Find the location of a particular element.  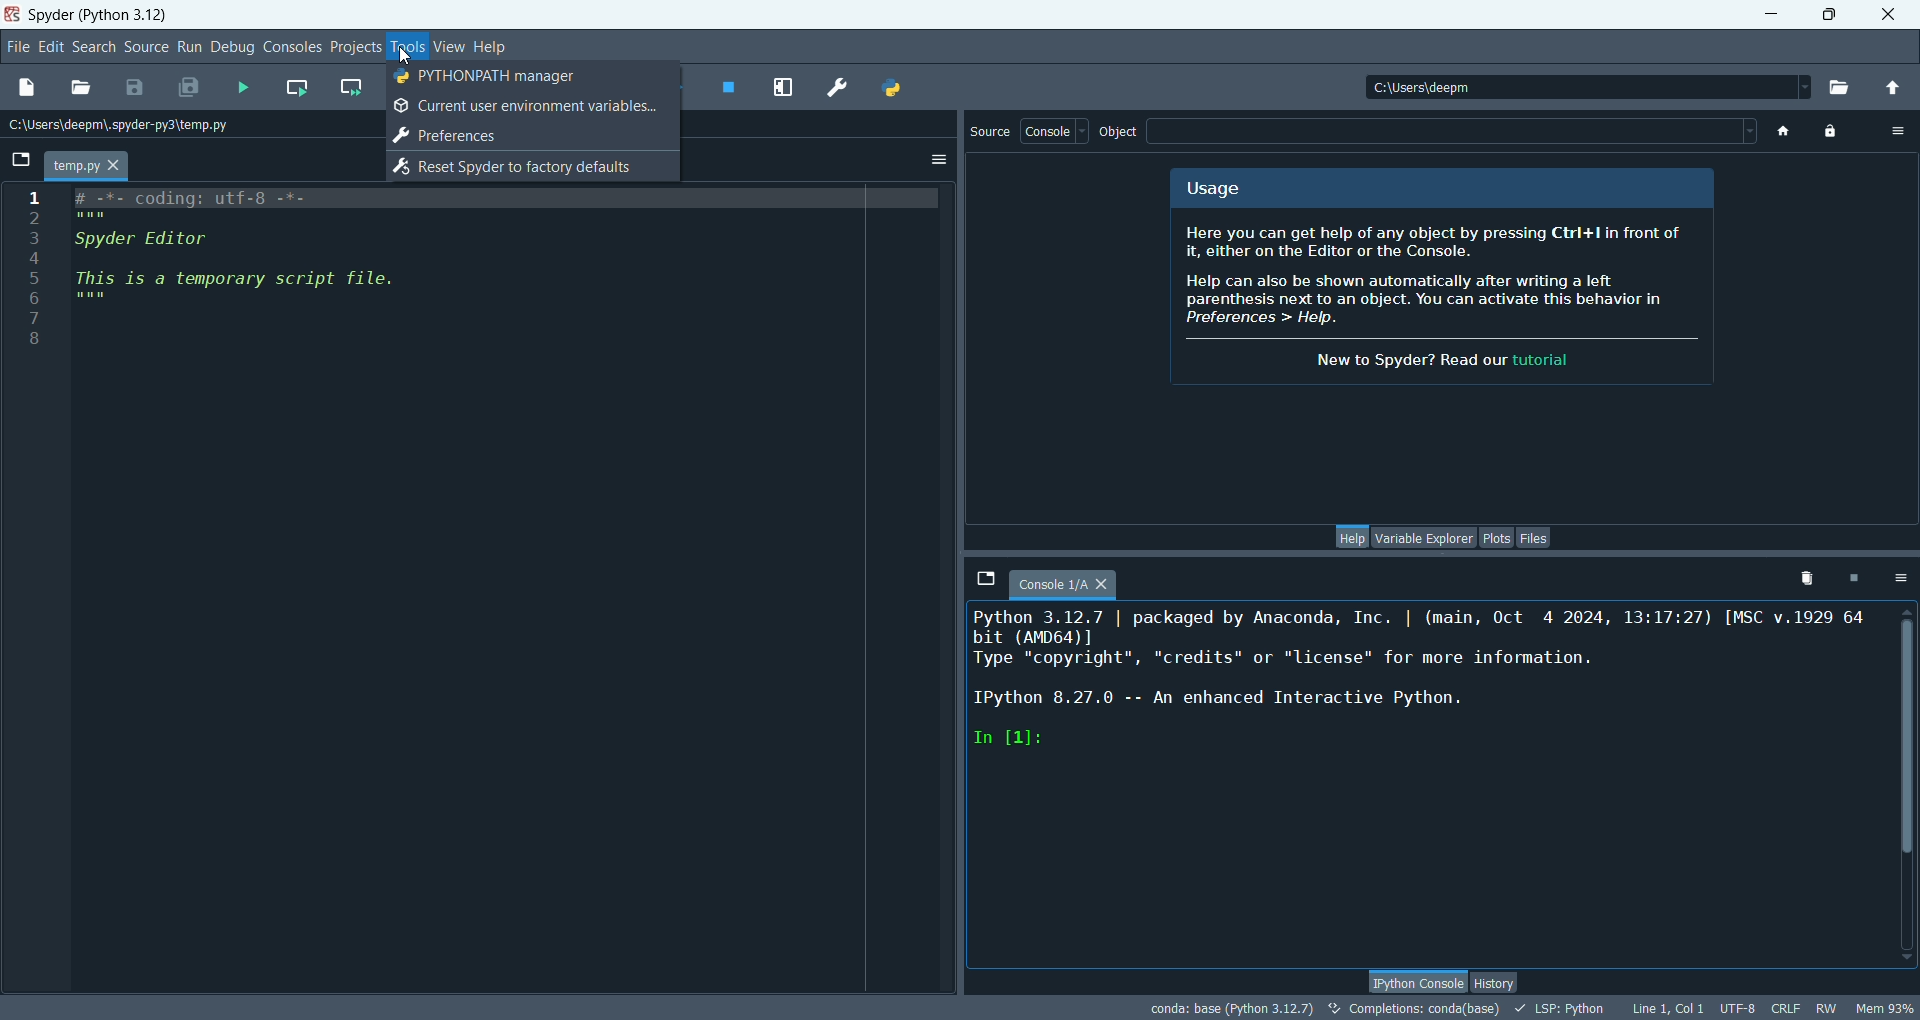

minimize is located at coordinates (1770, 11).